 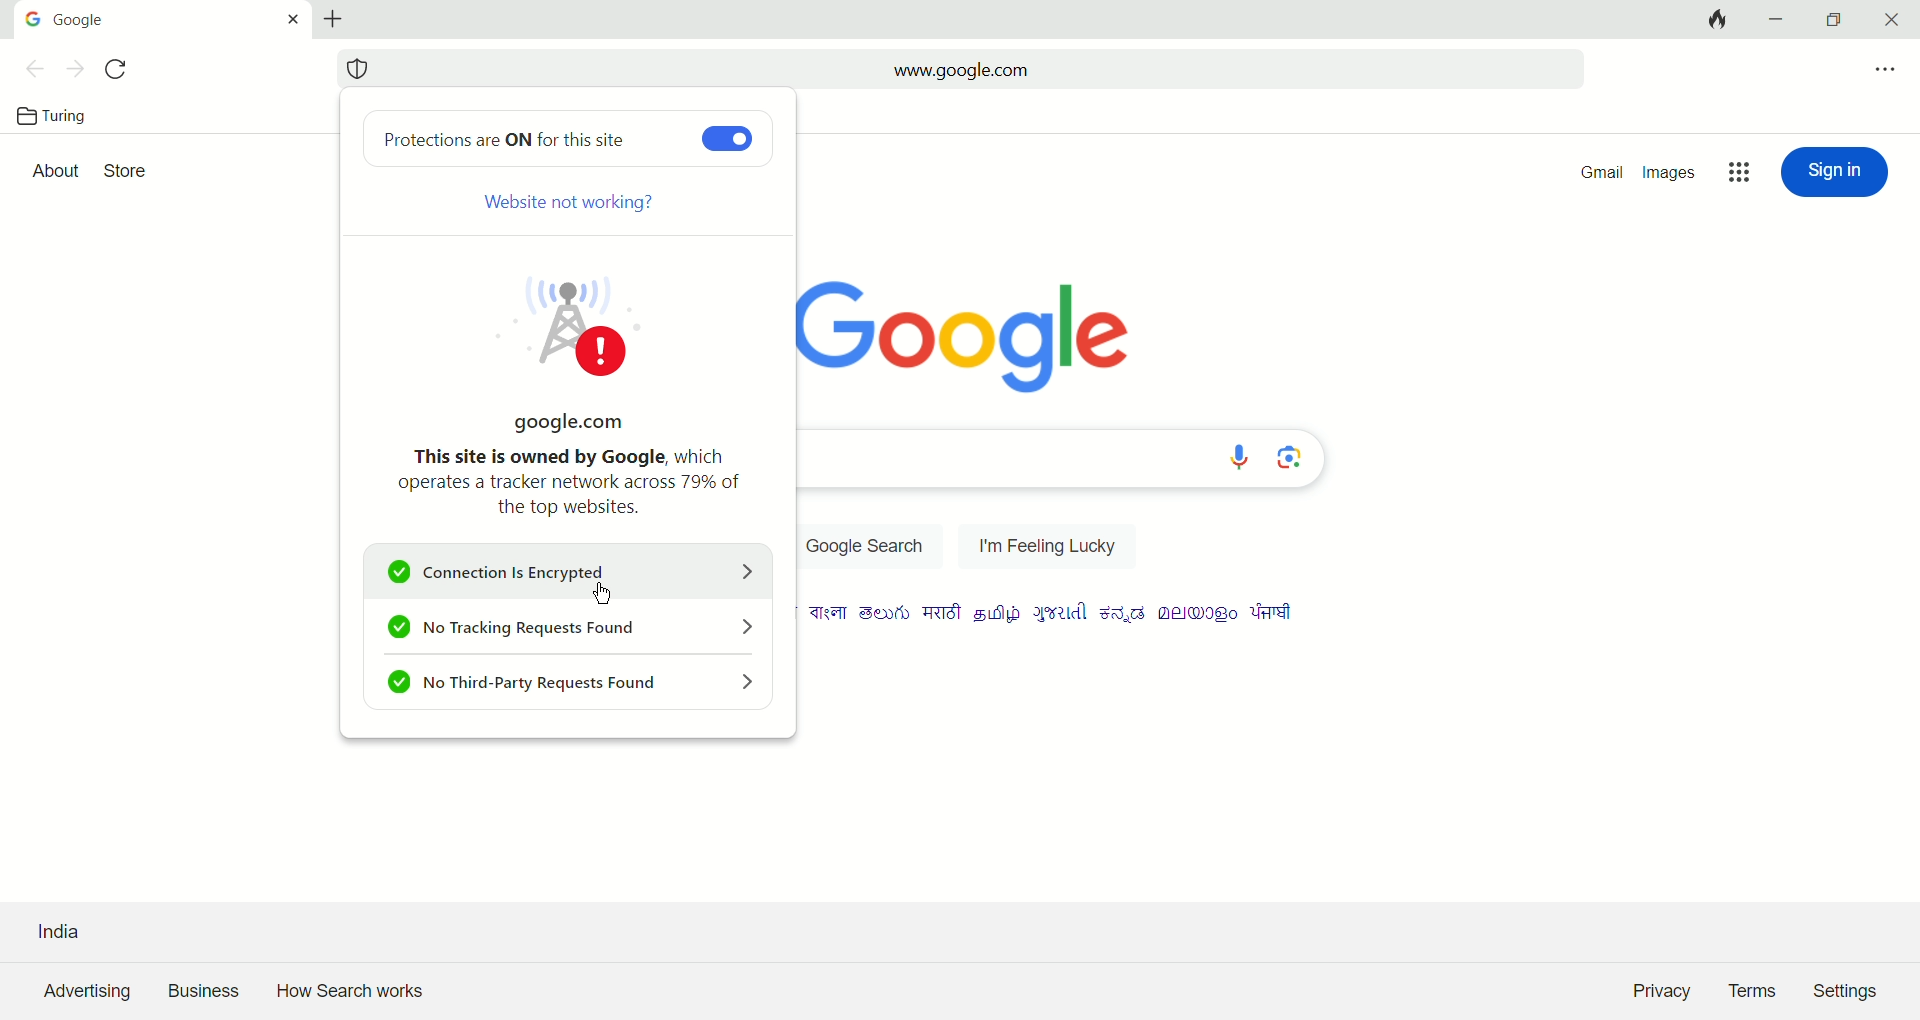 What do you see at coordinates (129, 170) in the screenshot?
I see `store` at bounding box center [129, 170].